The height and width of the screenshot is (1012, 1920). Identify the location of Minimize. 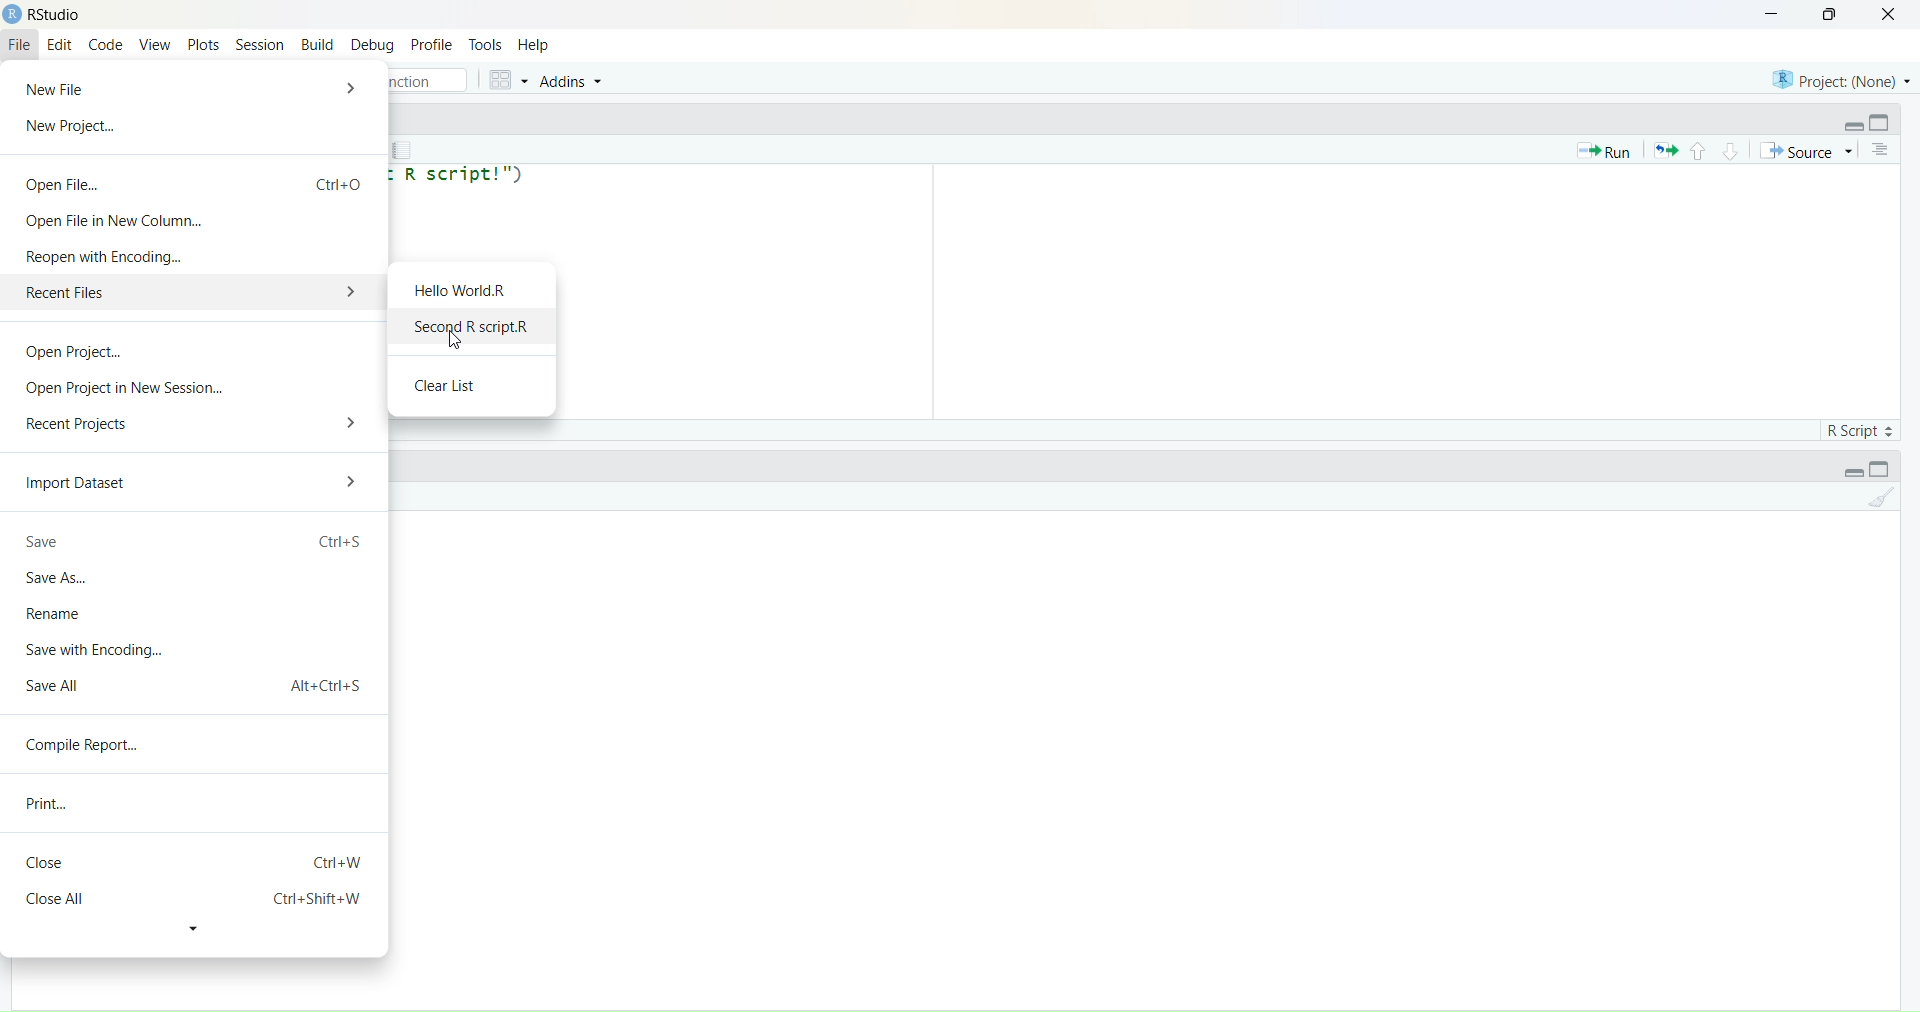
(1846, 123).